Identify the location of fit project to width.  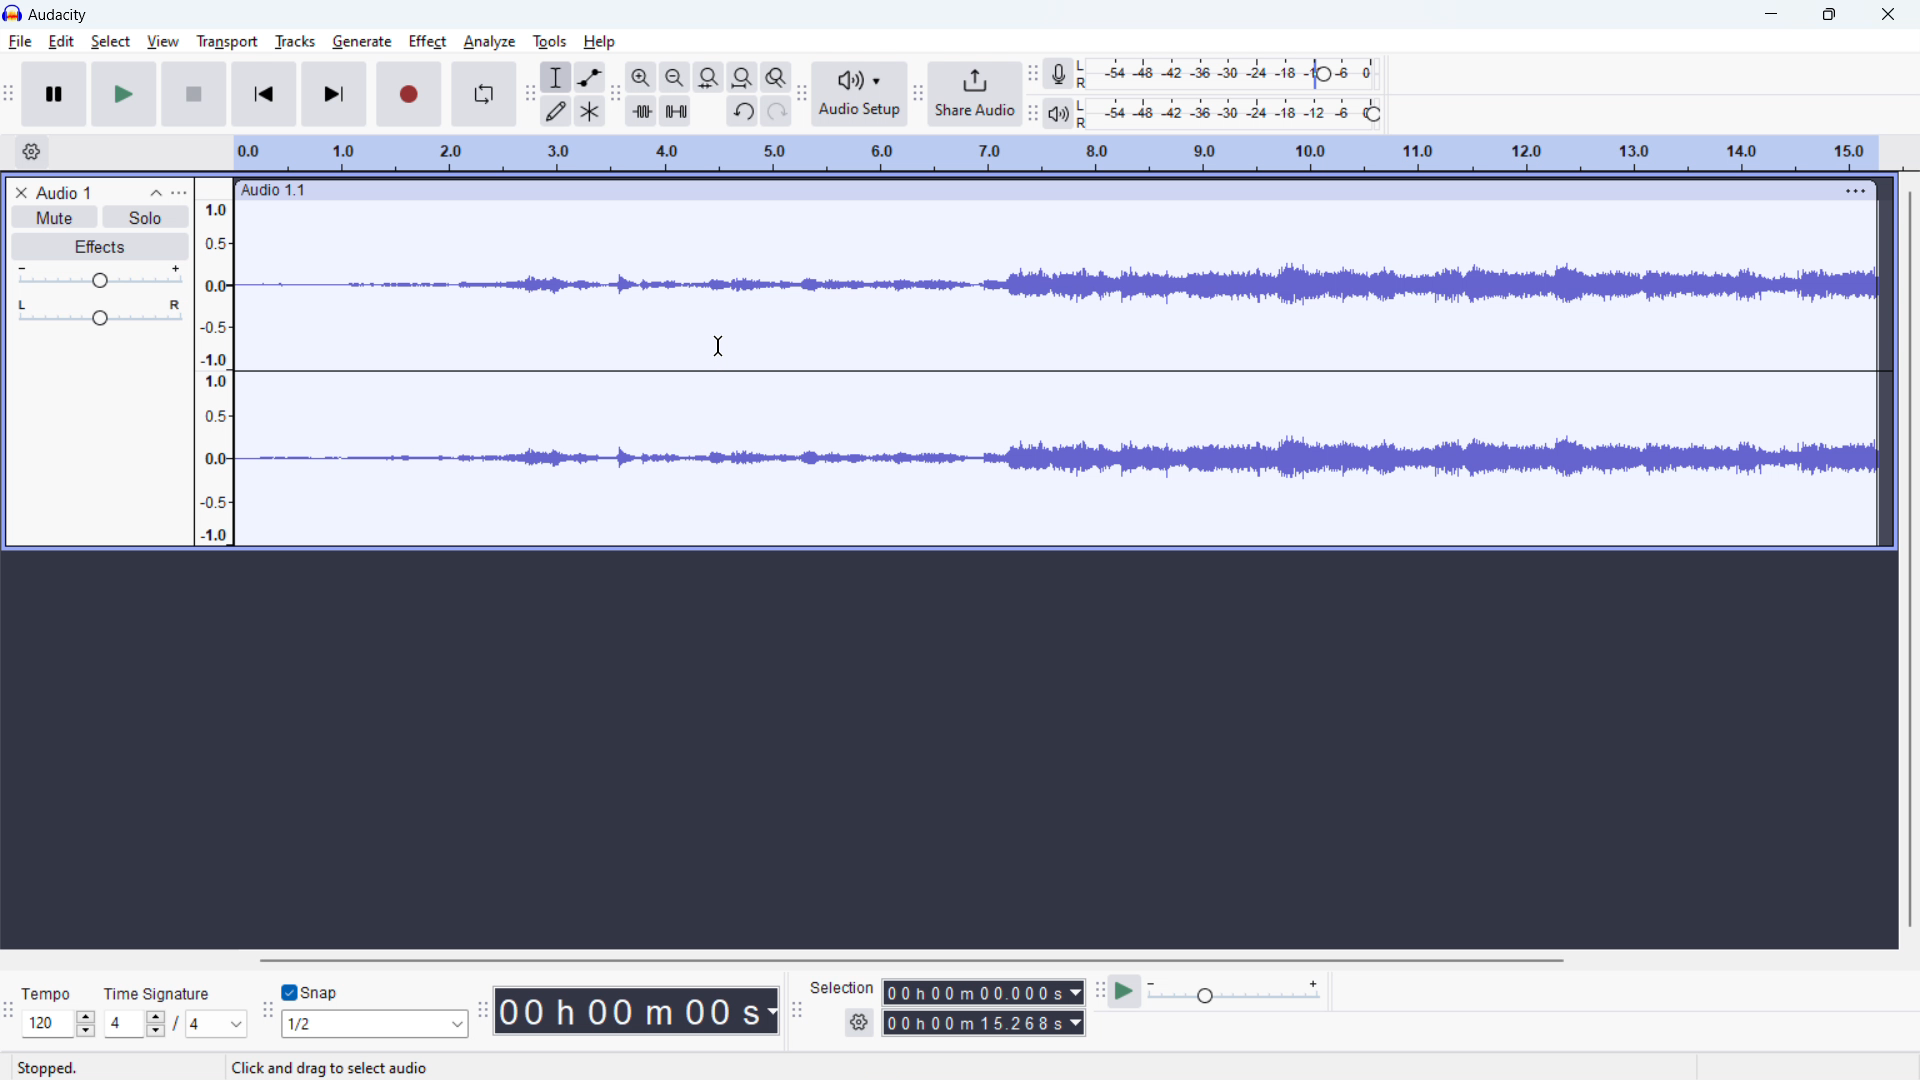
(743, 77).